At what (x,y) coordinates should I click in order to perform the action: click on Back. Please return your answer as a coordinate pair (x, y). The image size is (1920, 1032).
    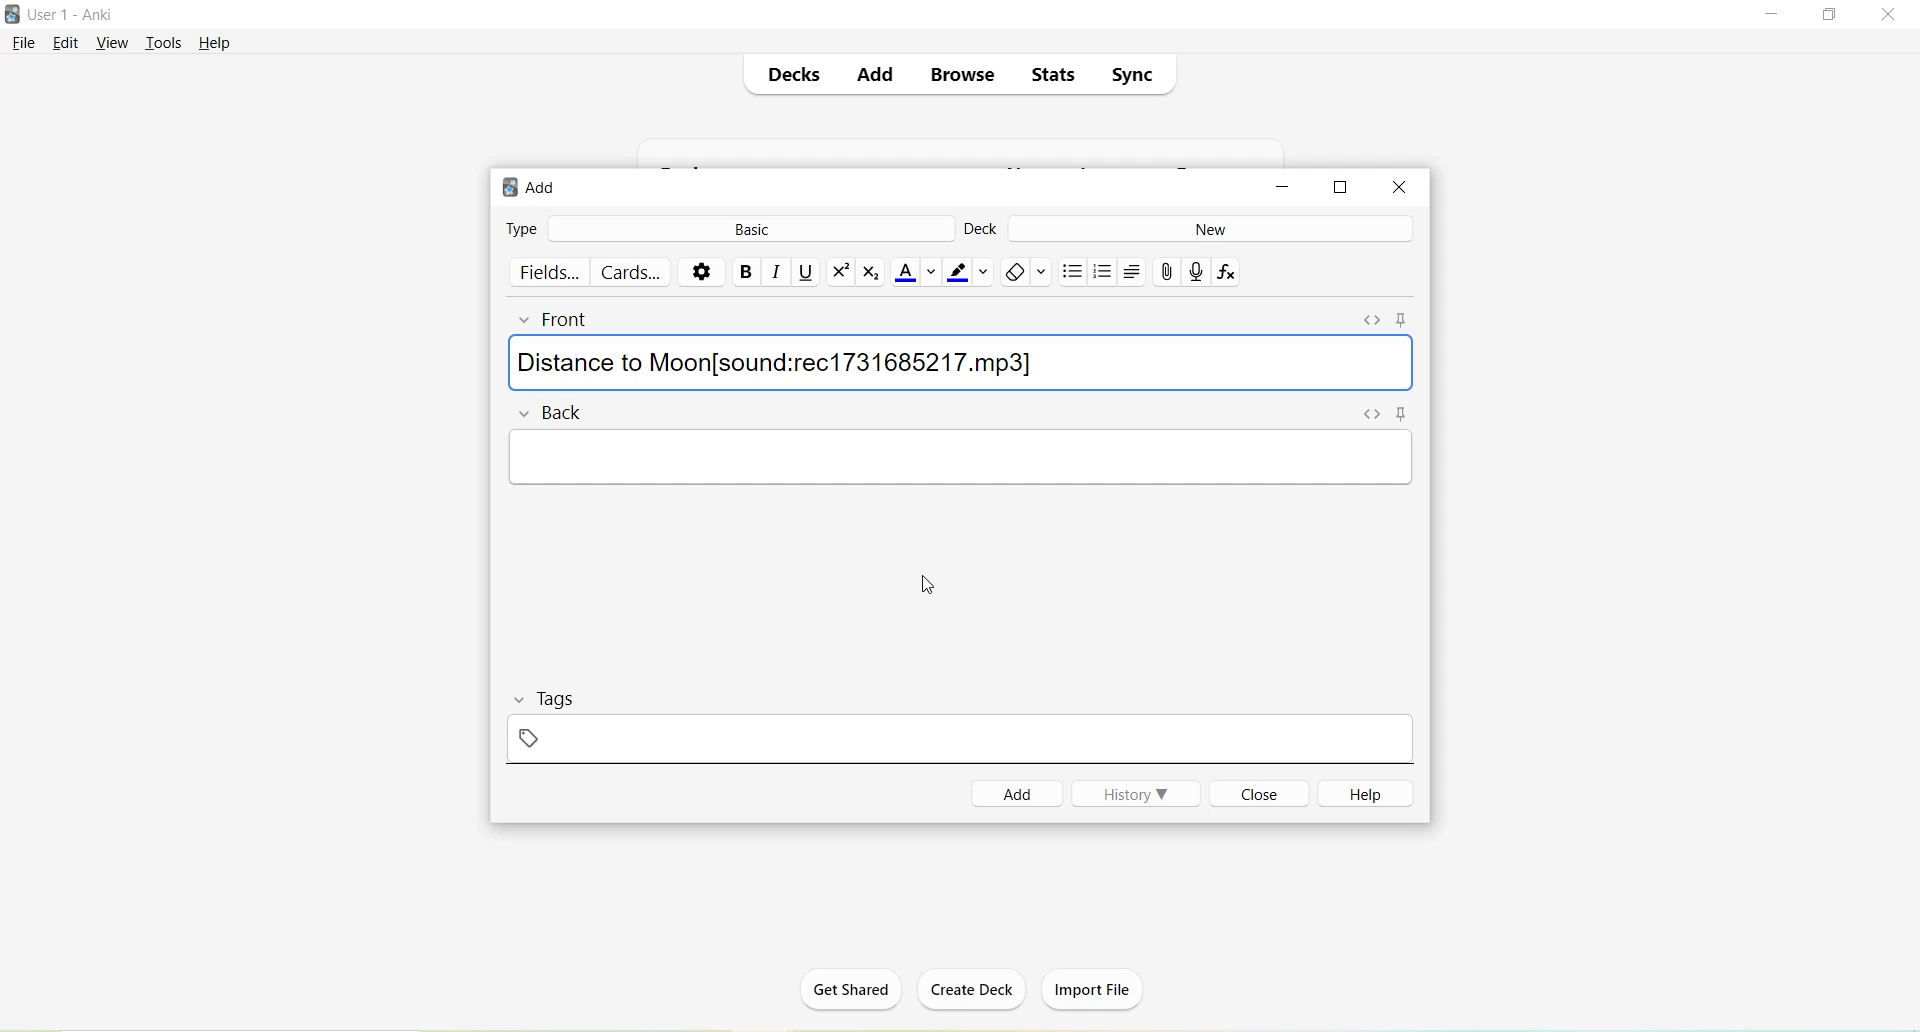
    Looking at the image, I should click on (568, 414).